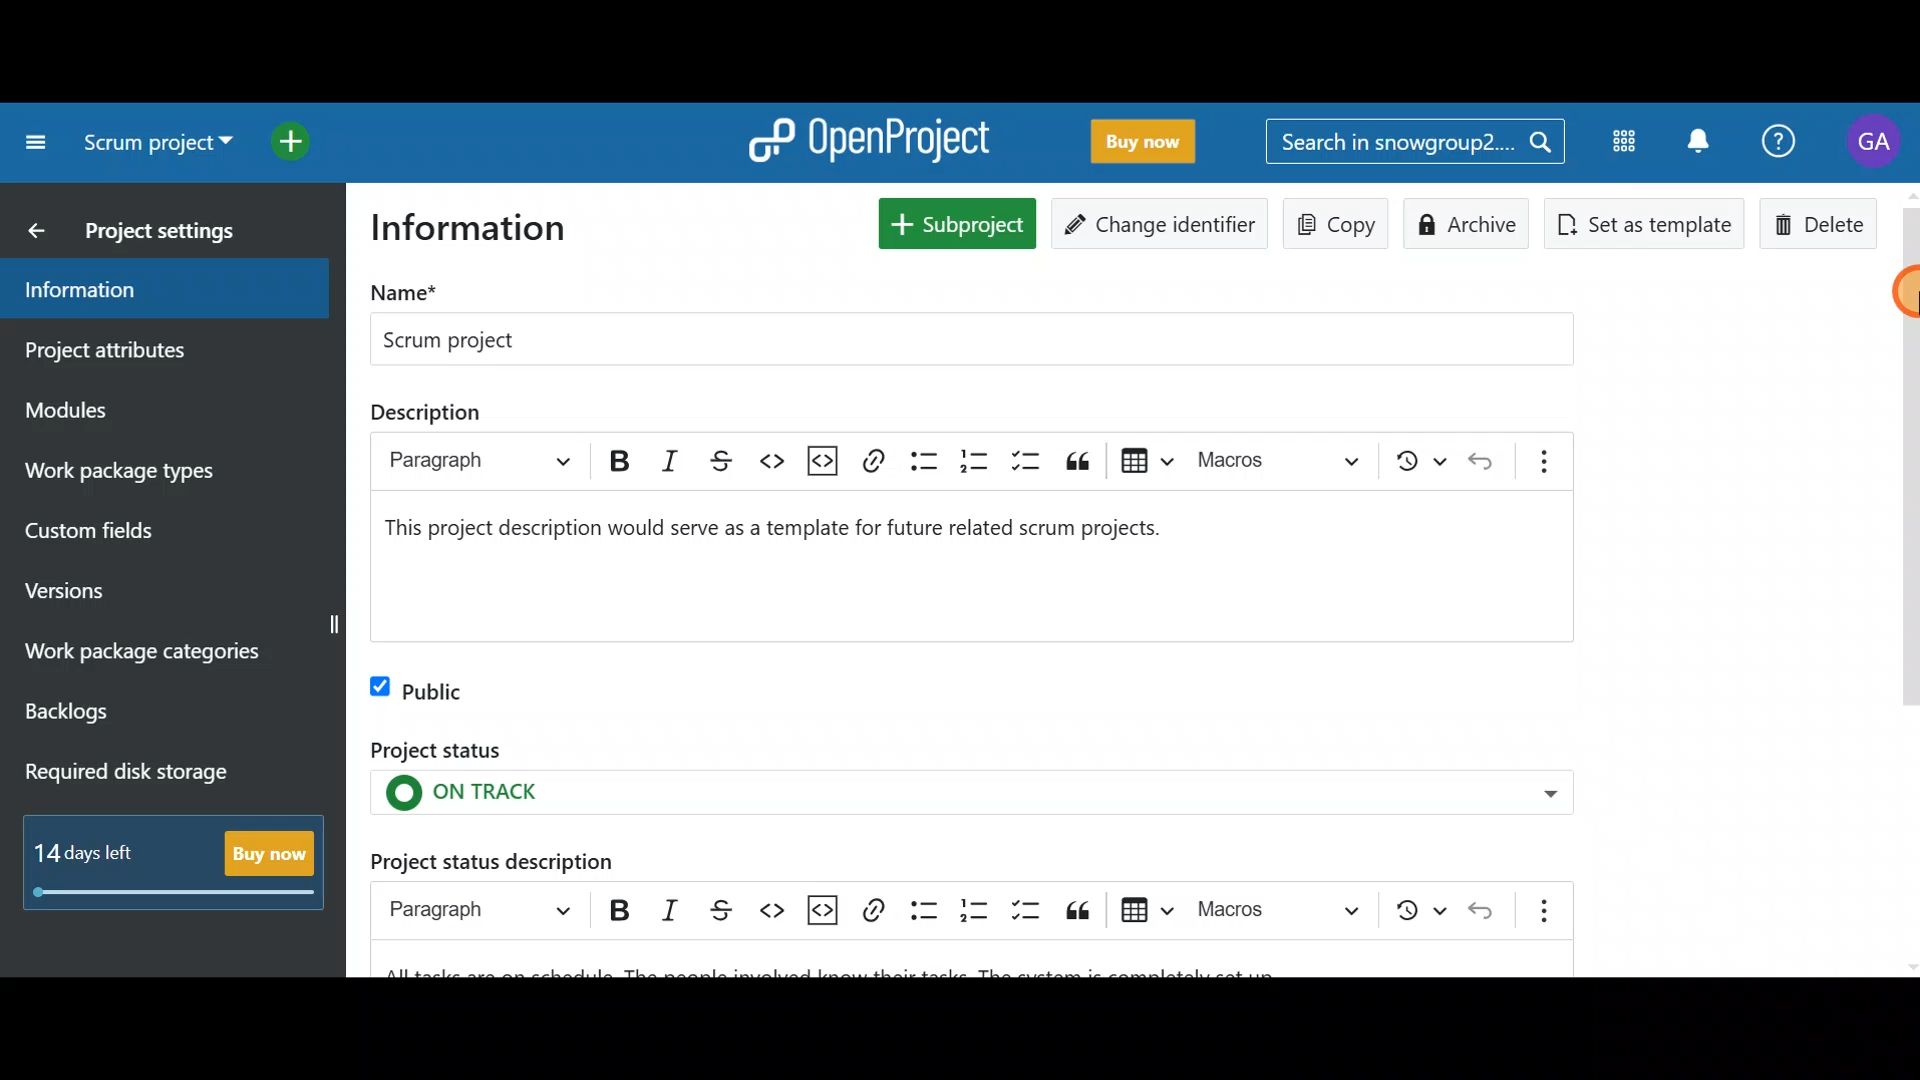 This screenshot has width=1920, height=1080. I want to click on Help, so click(1782, 138).